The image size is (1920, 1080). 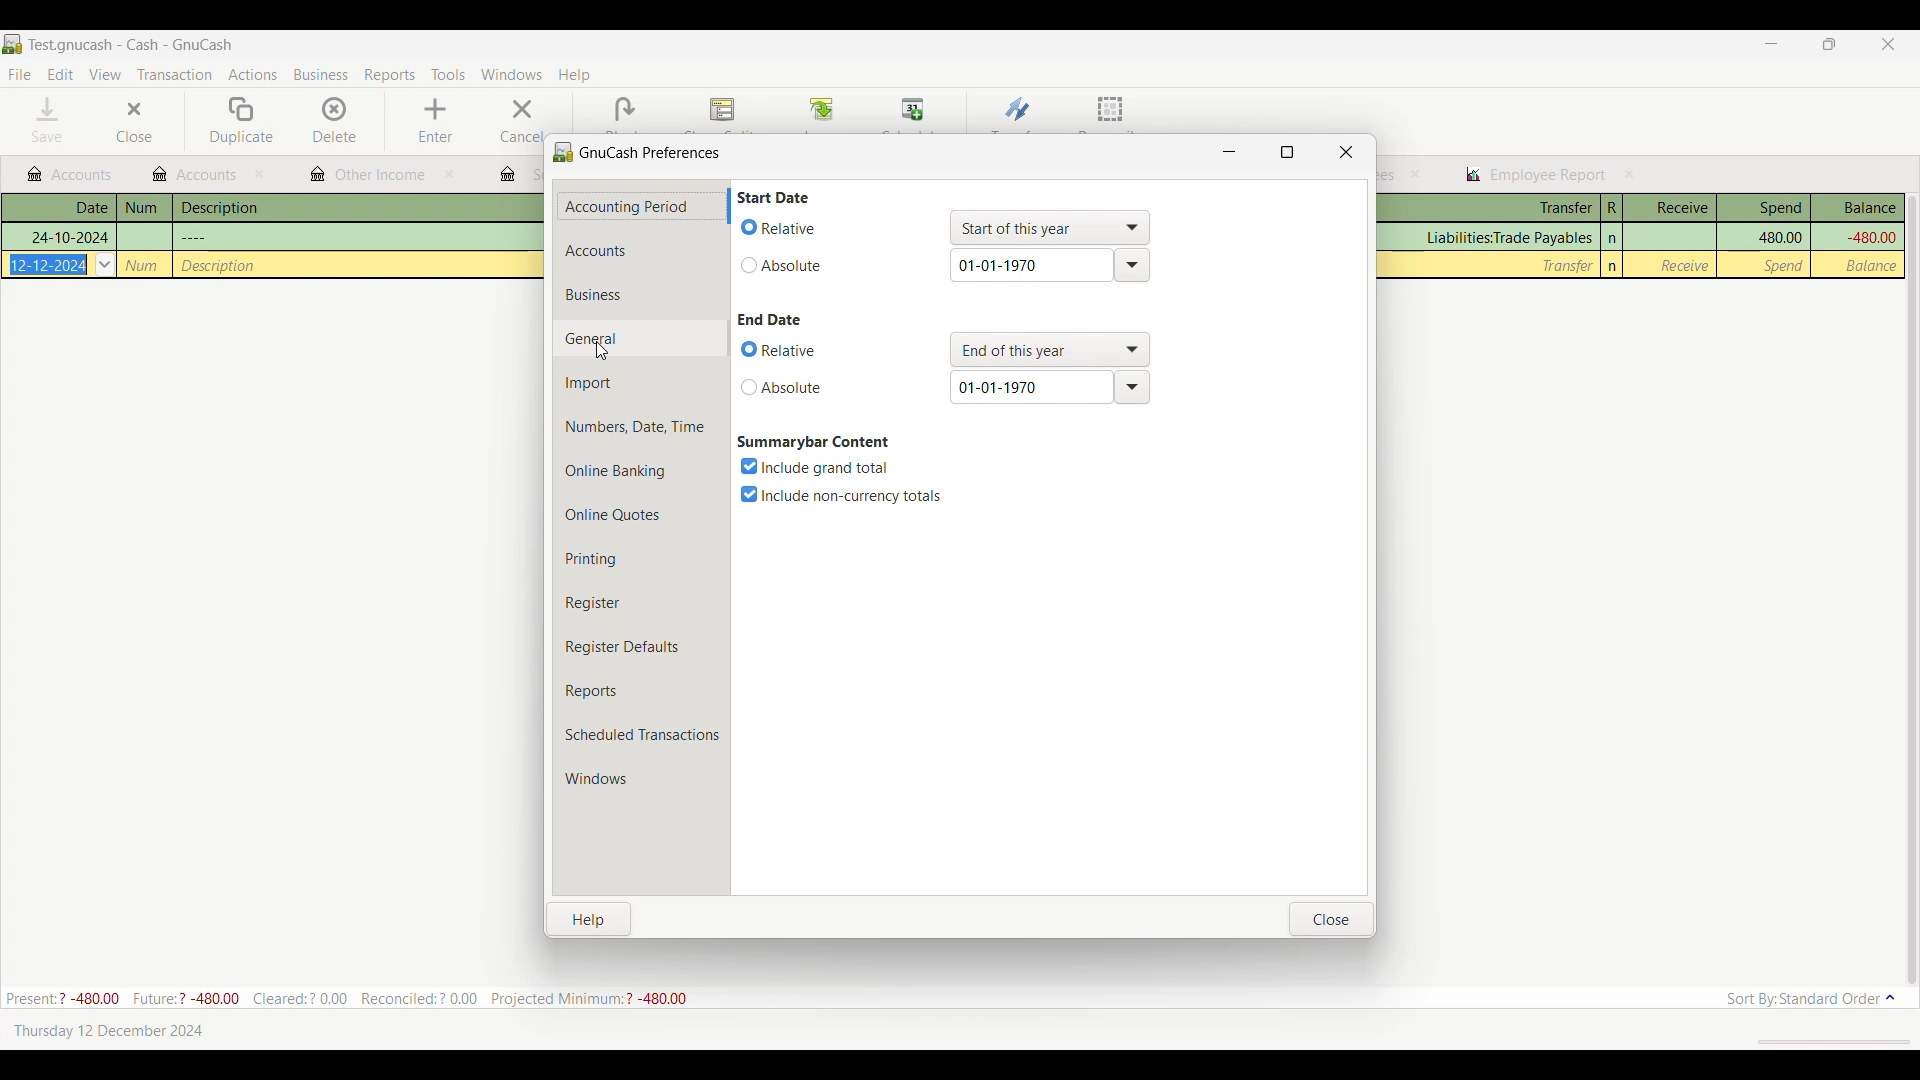 I want to click on Tools menu, so click(x=448, y=74).